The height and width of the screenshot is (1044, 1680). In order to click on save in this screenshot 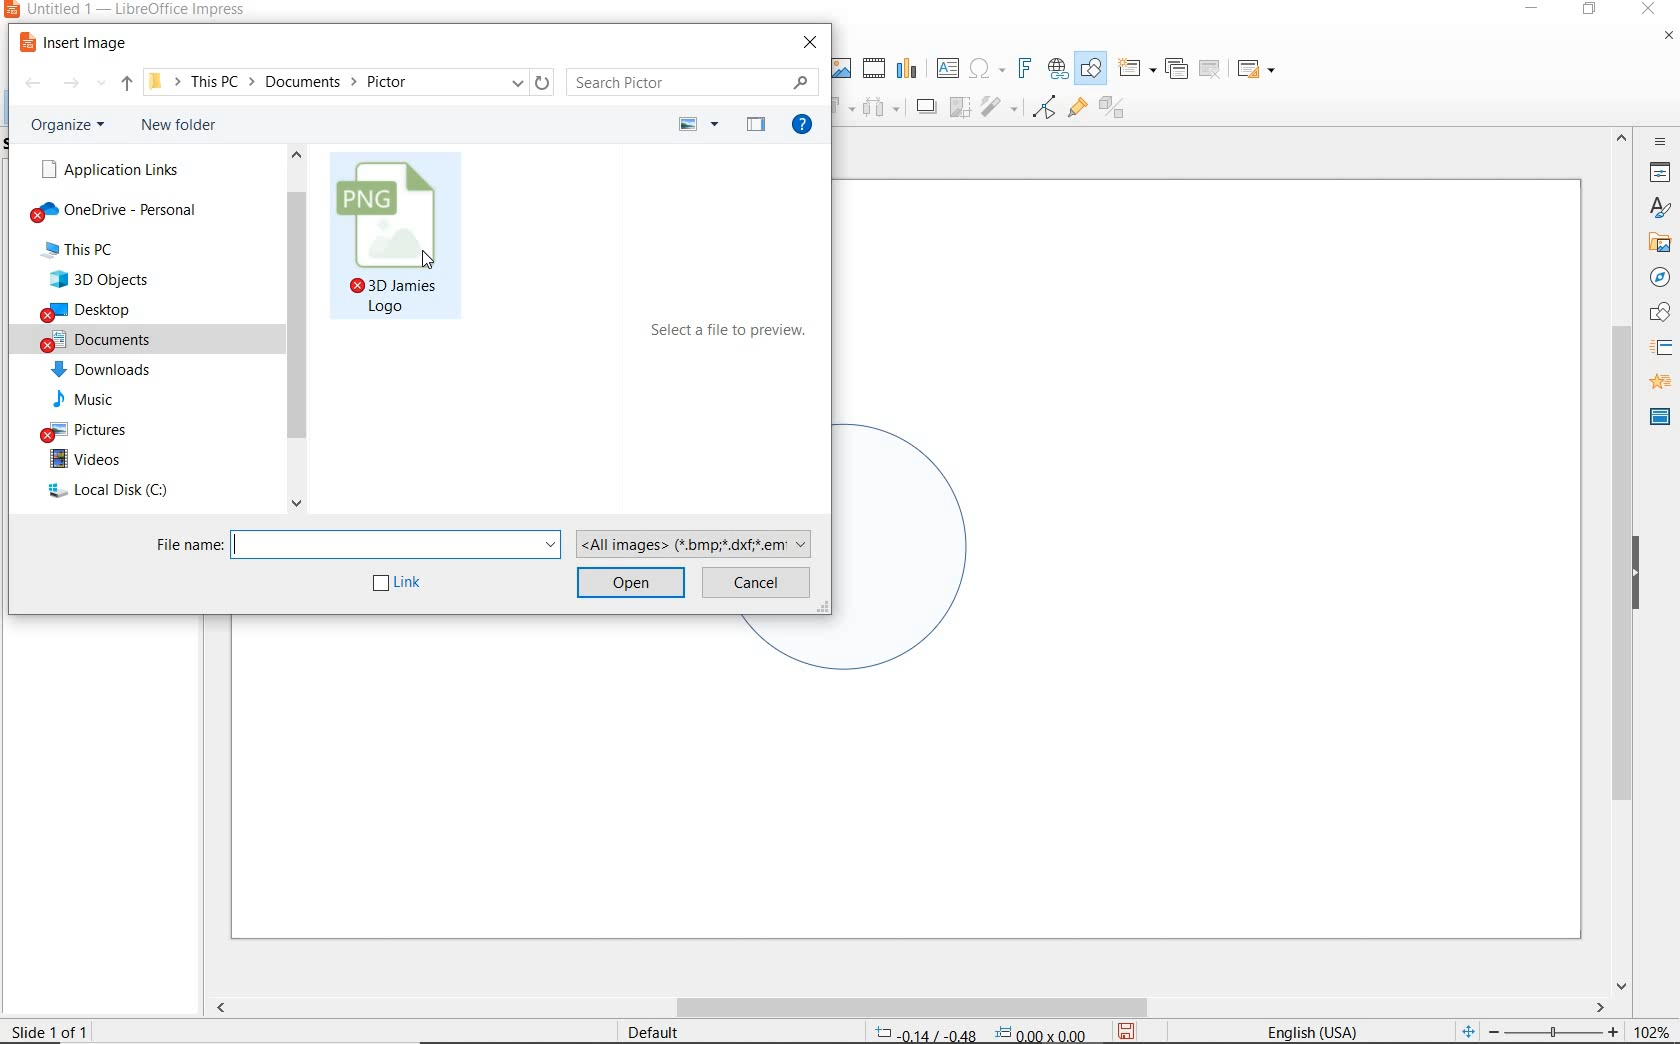, I will do `click(1126, 1031)`.